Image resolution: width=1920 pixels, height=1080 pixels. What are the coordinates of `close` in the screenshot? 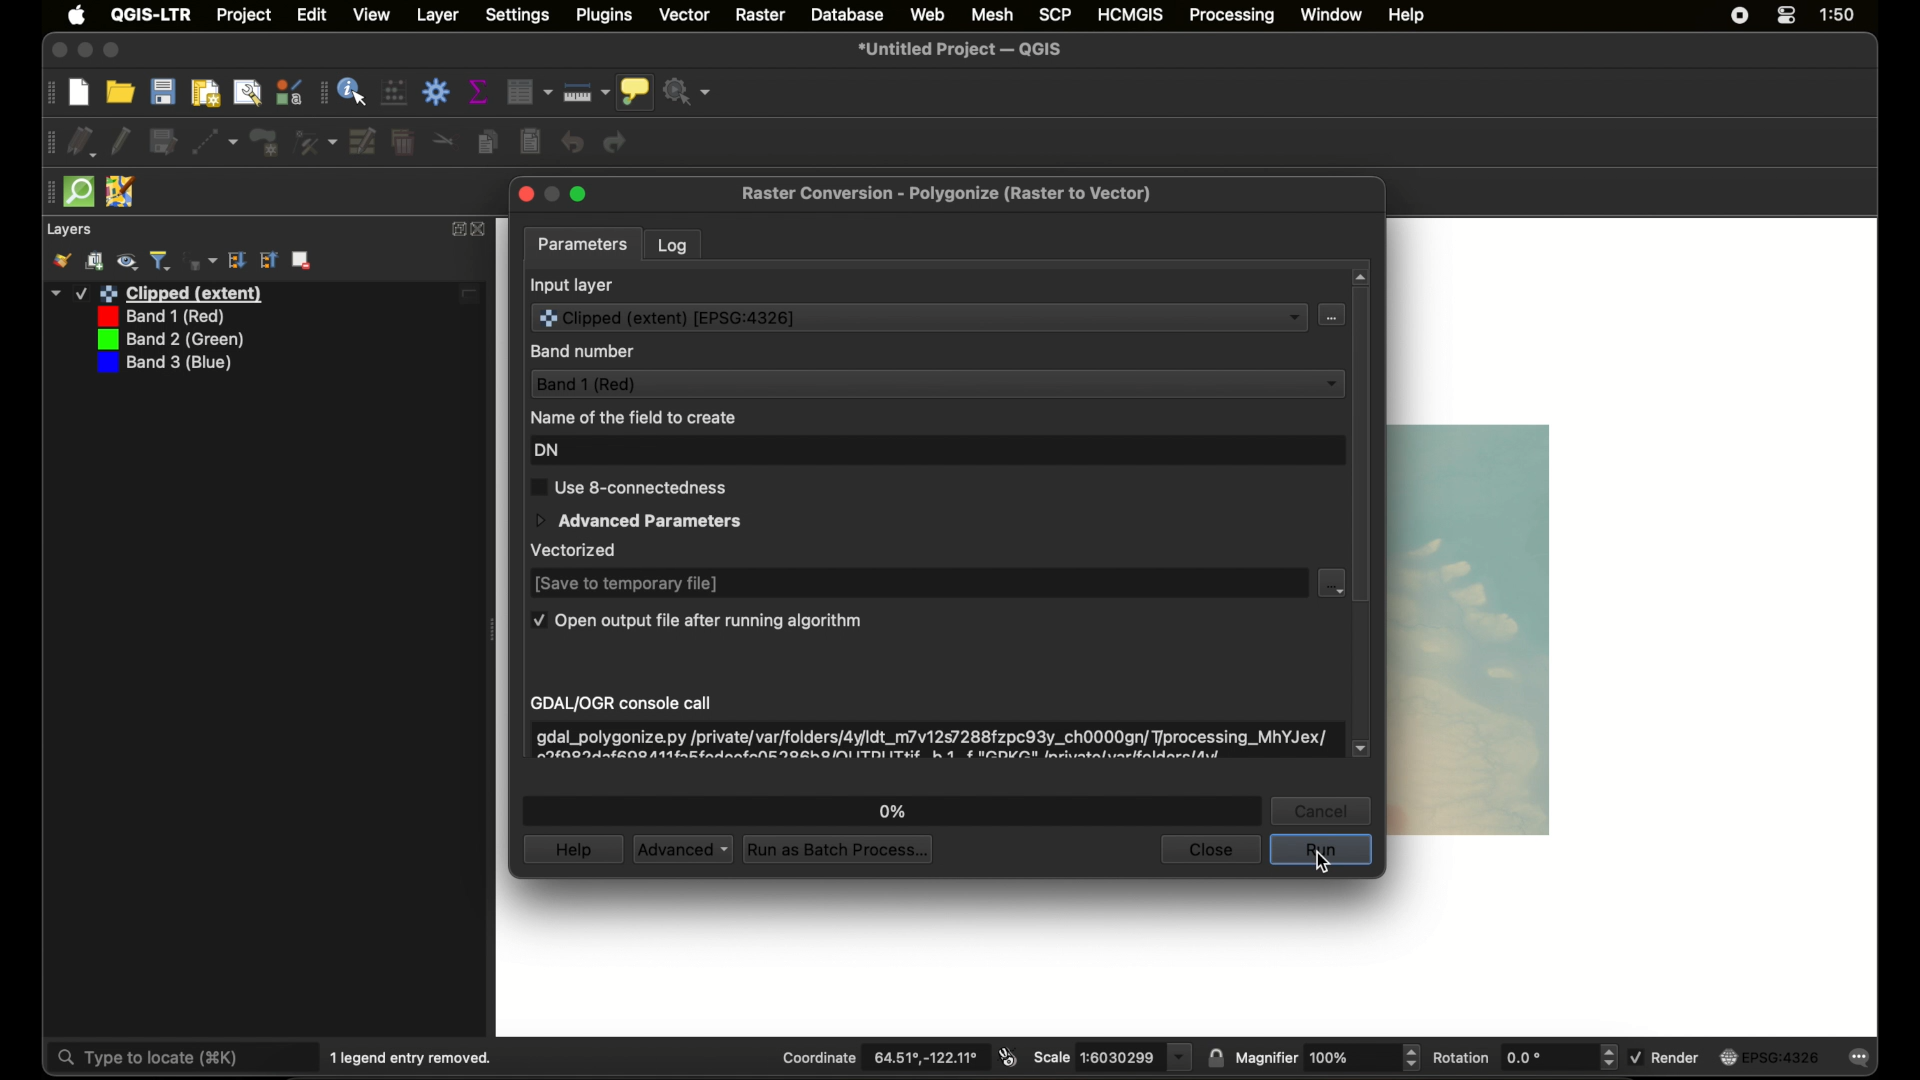 It's located at (57, 51).